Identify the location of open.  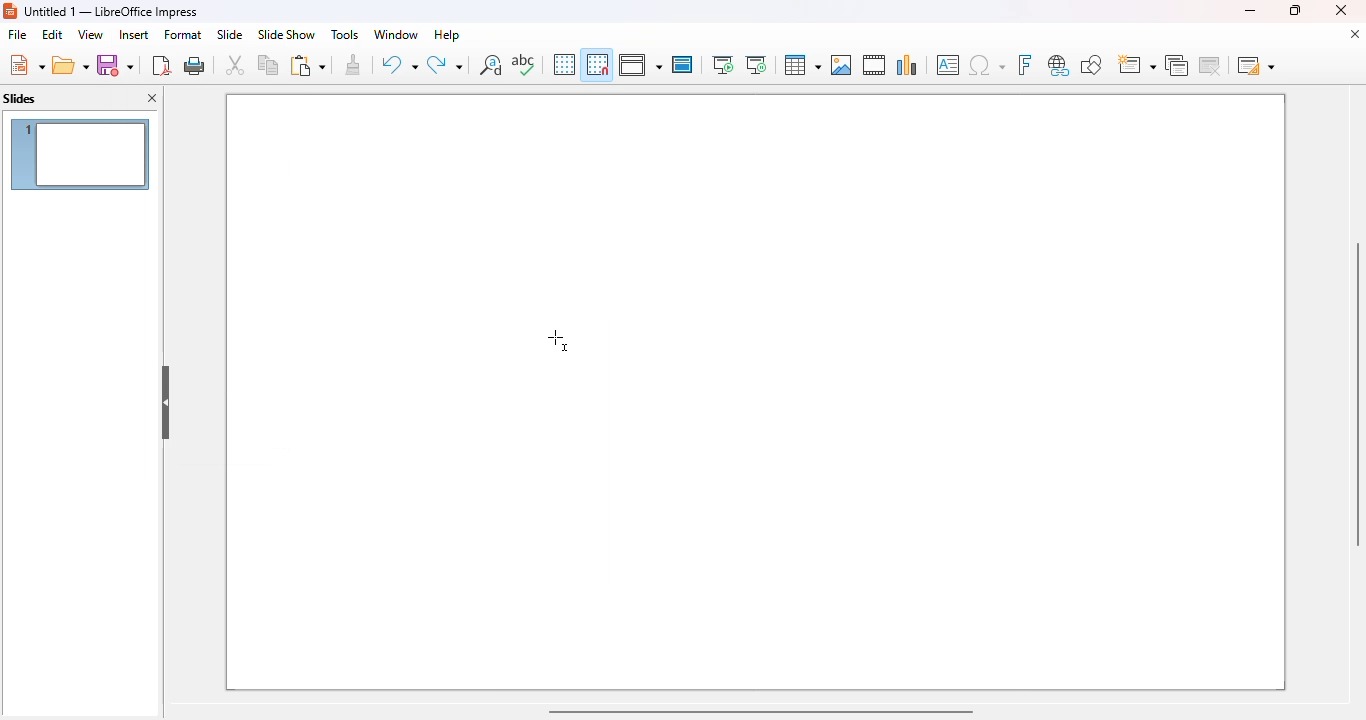
(71, 66).